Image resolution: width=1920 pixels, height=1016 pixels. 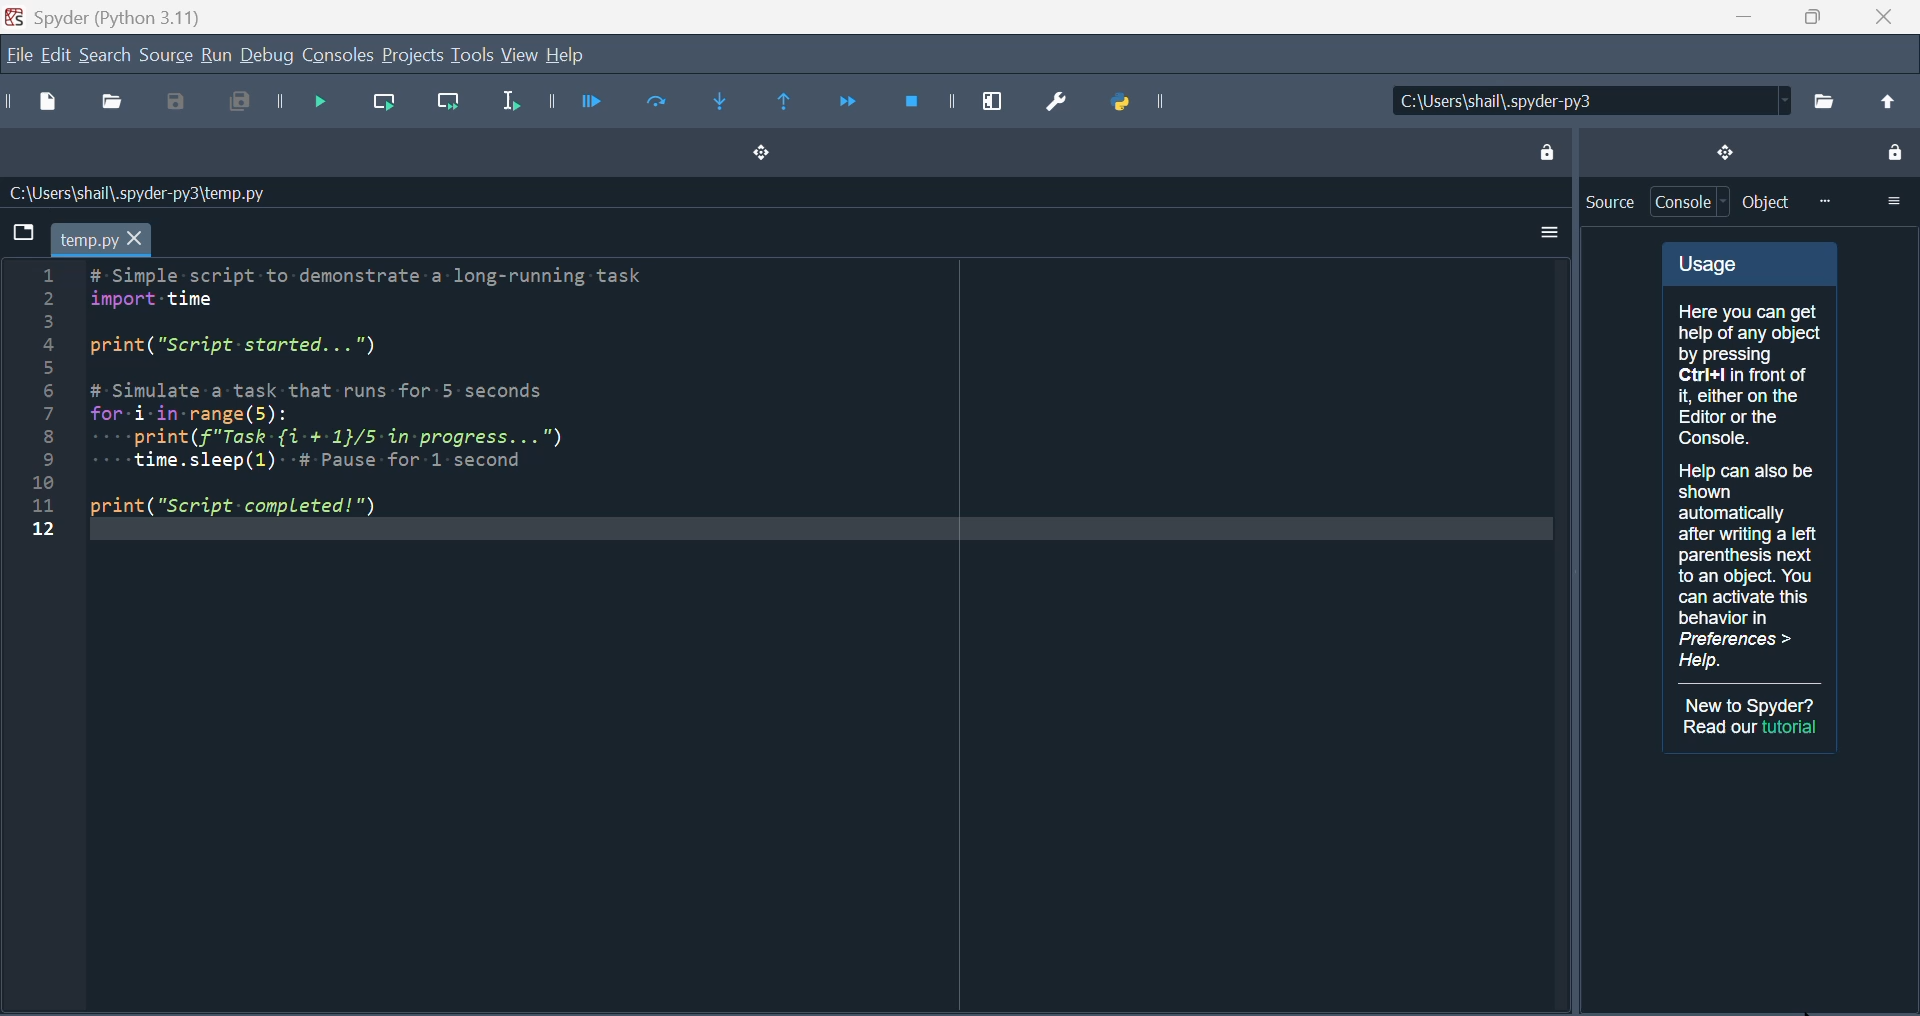 What do you see at coordinates (452, 107) in the screenshot?
I see `run current line and go to the next one` at bounding box center [452, 107].